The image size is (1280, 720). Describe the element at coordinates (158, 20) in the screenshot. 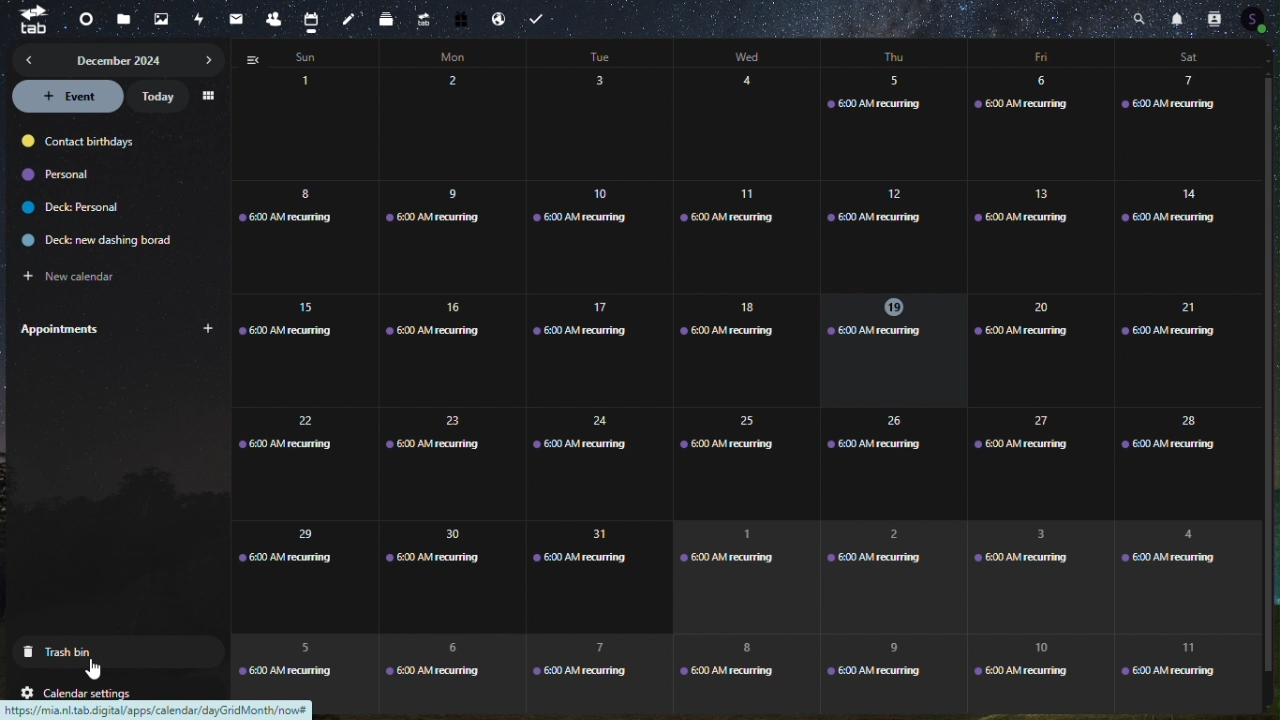

I see `photos` at that location.